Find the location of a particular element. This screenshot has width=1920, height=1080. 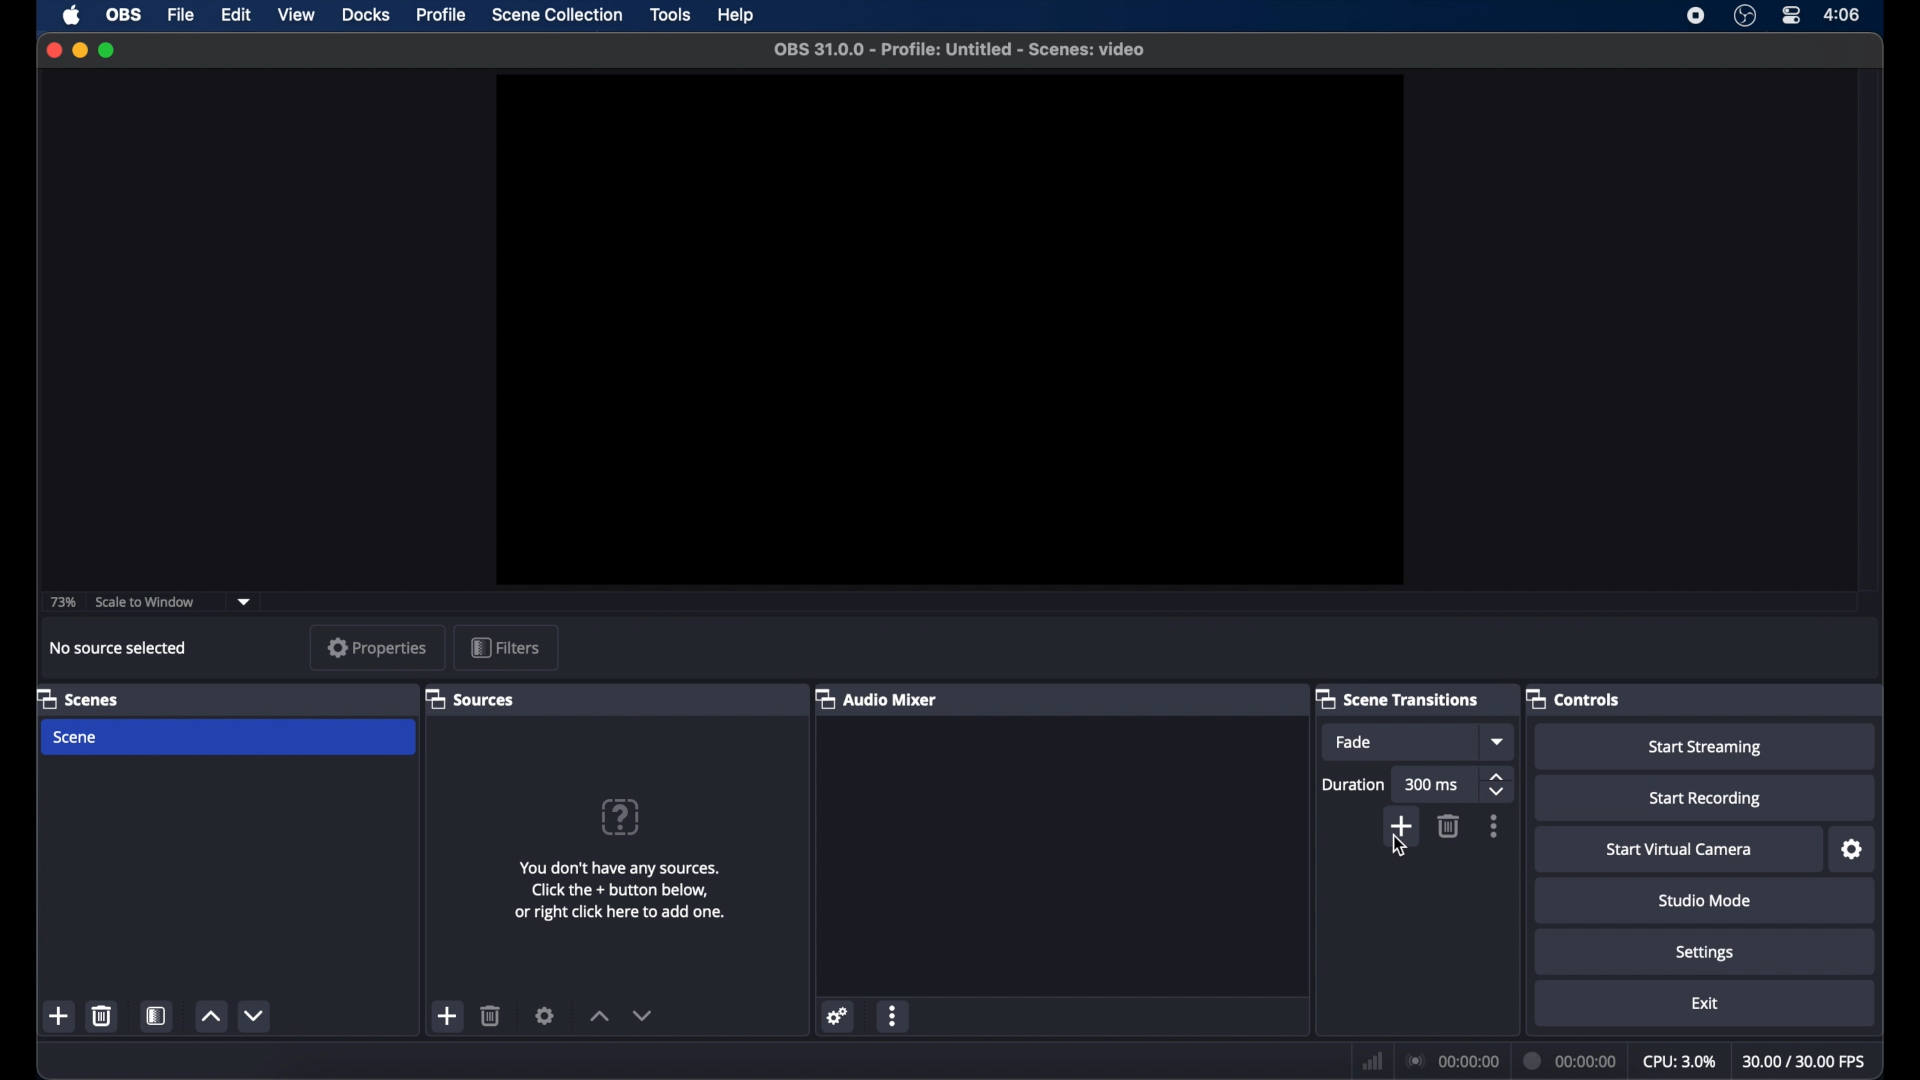

scene filters is located at coordinates (157, 1016).